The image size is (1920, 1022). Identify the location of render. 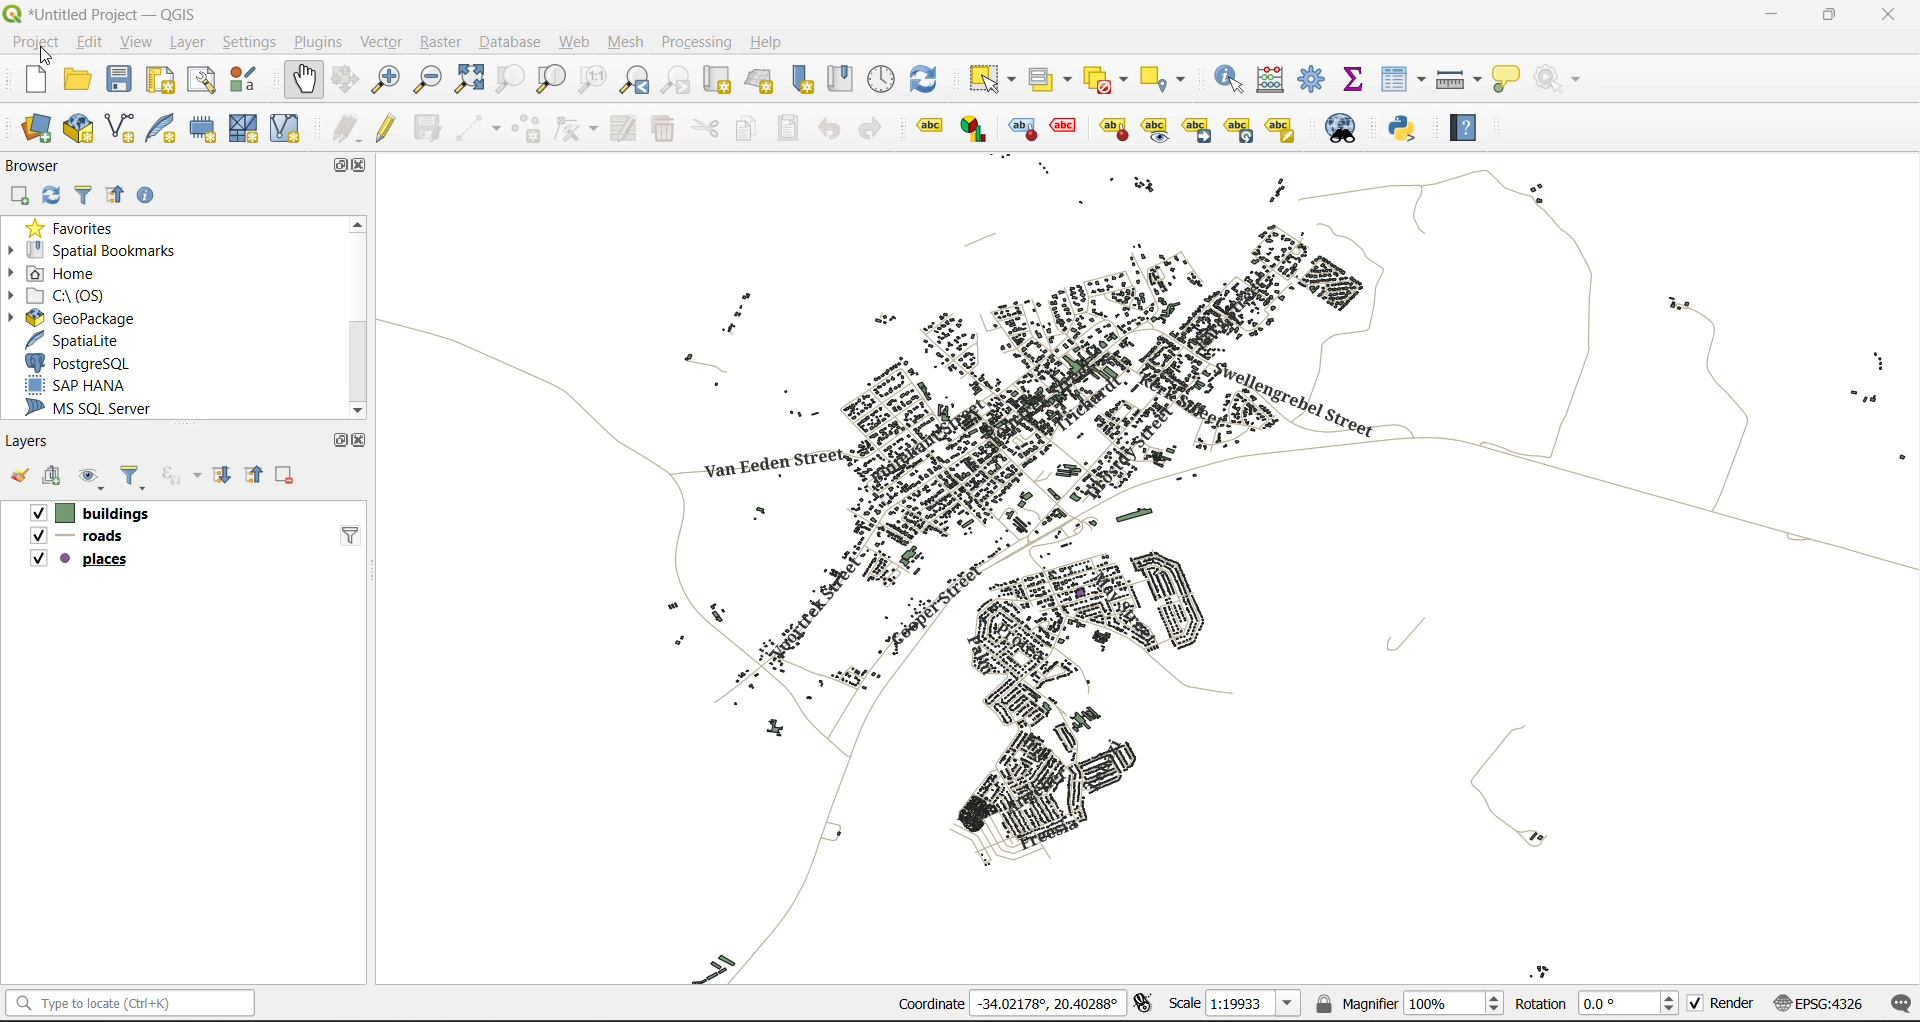
(1717, 1007).